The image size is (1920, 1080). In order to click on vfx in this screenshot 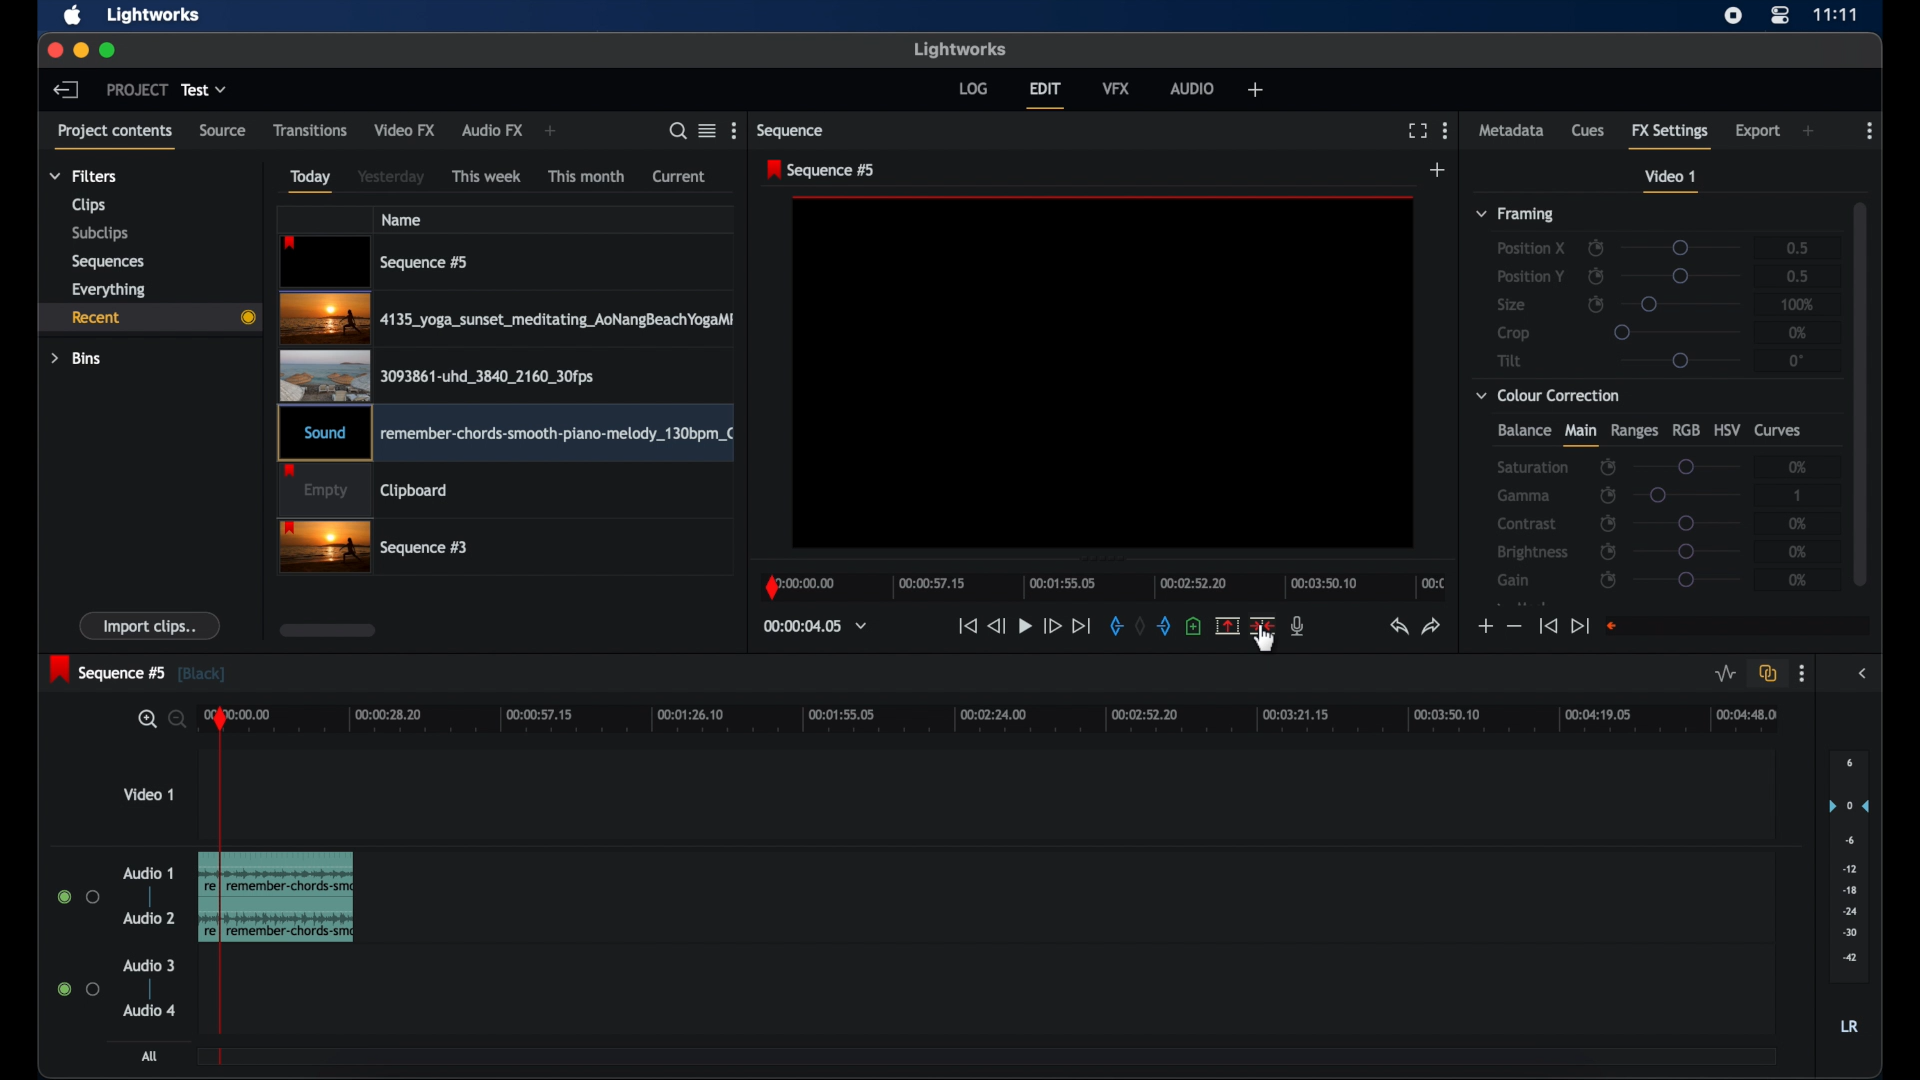, I will do `click(1116, 88)`.